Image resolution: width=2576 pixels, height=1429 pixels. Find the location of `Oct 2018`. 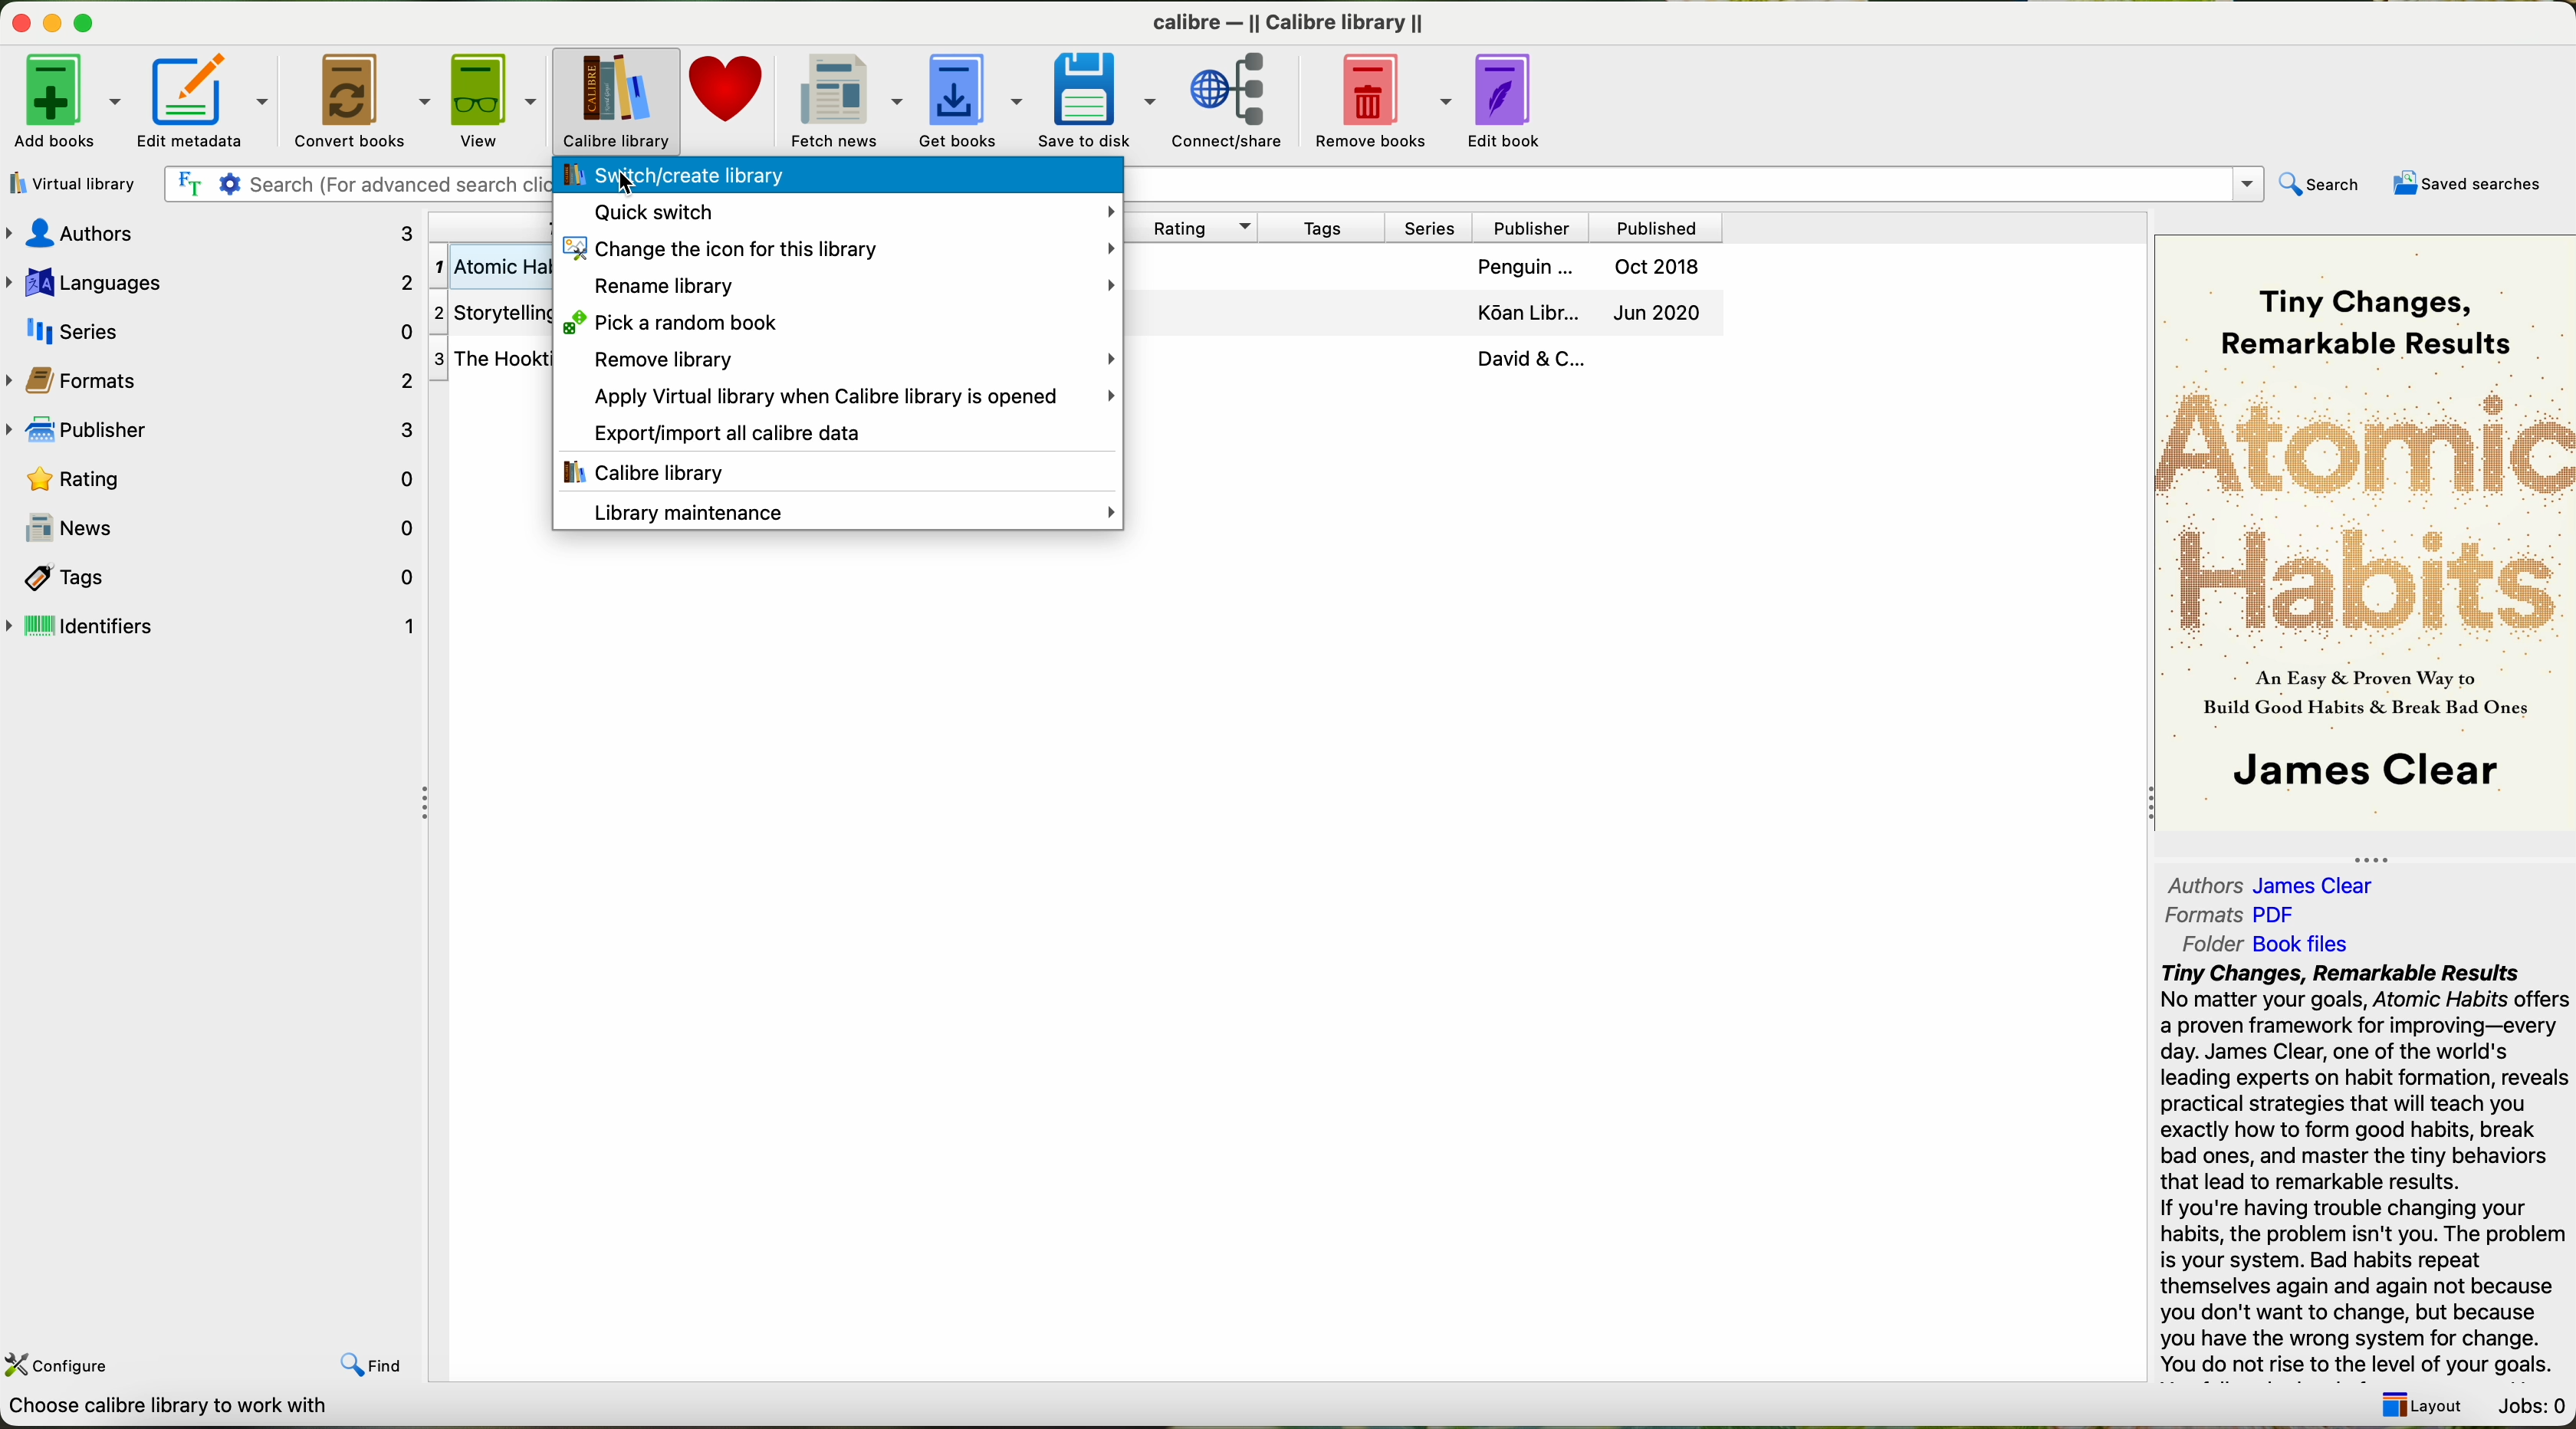

Oct 2018 is located at coordinates (1591, 267).